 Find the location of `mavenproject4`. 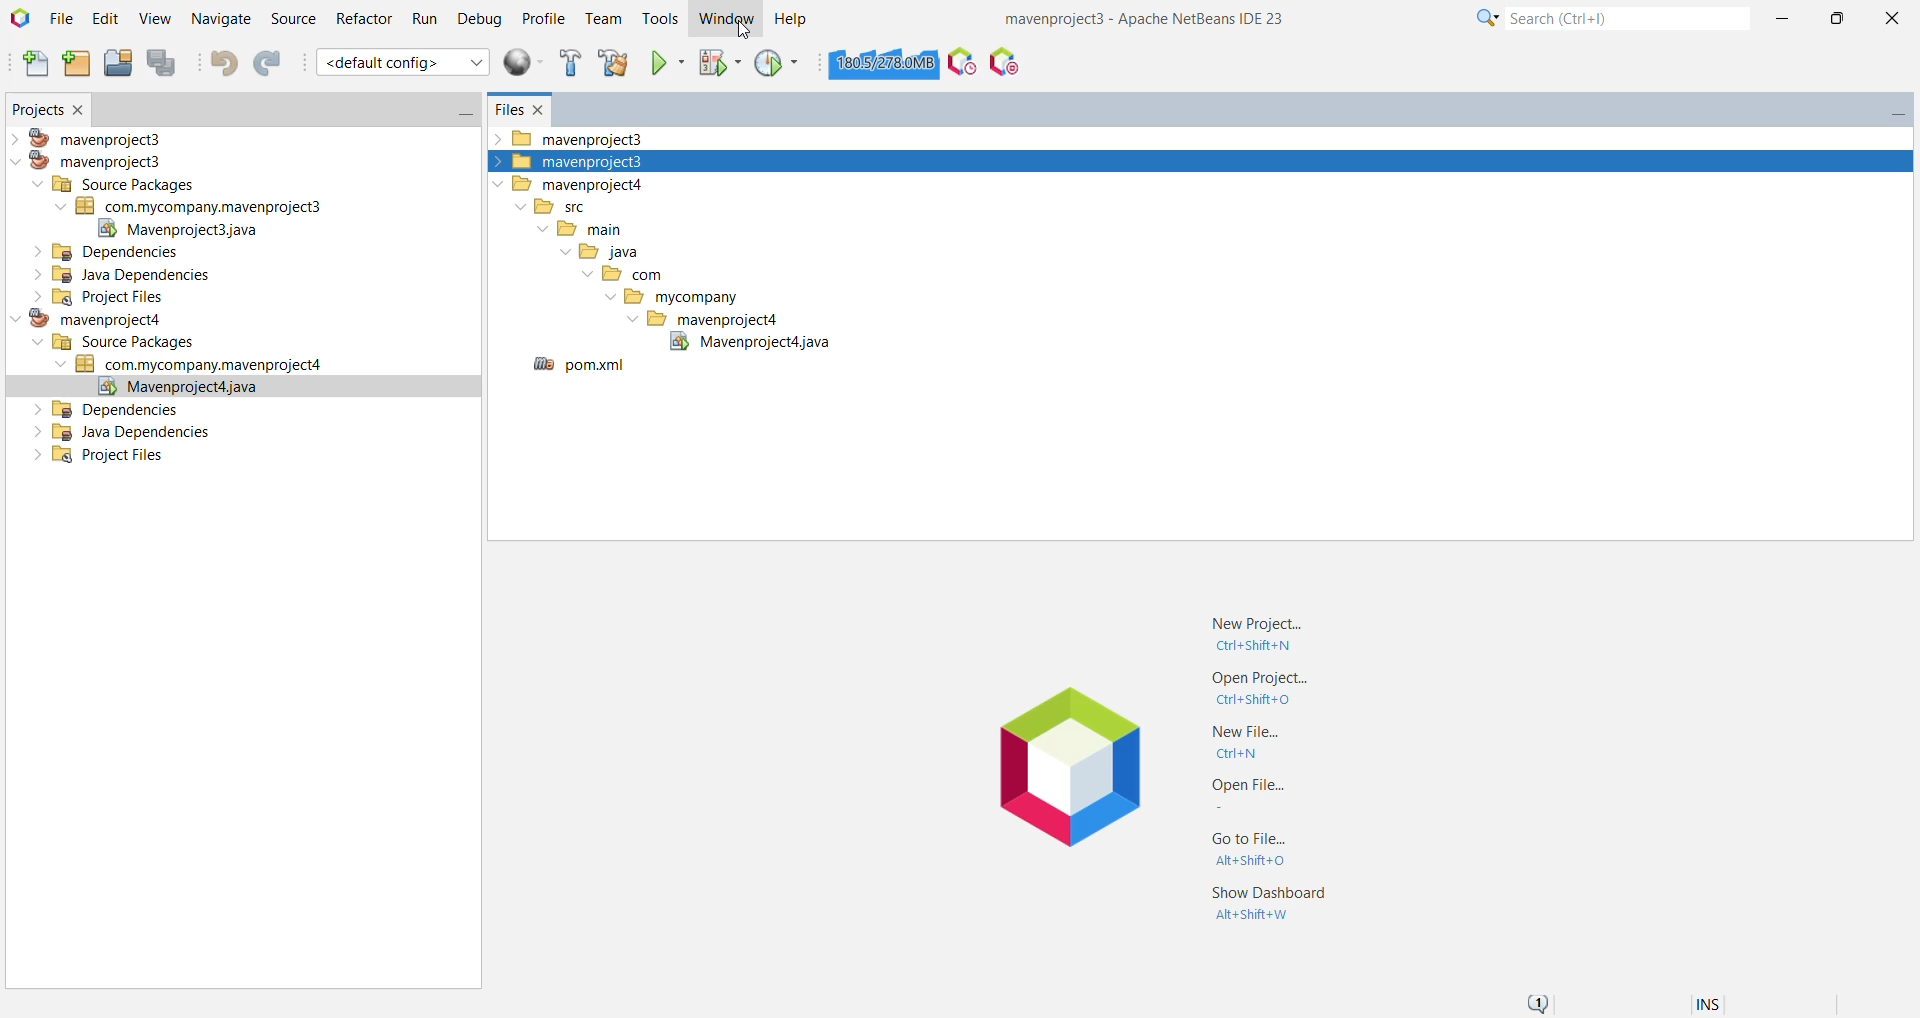

mavenproject4 is located at coordinates (84, 321).